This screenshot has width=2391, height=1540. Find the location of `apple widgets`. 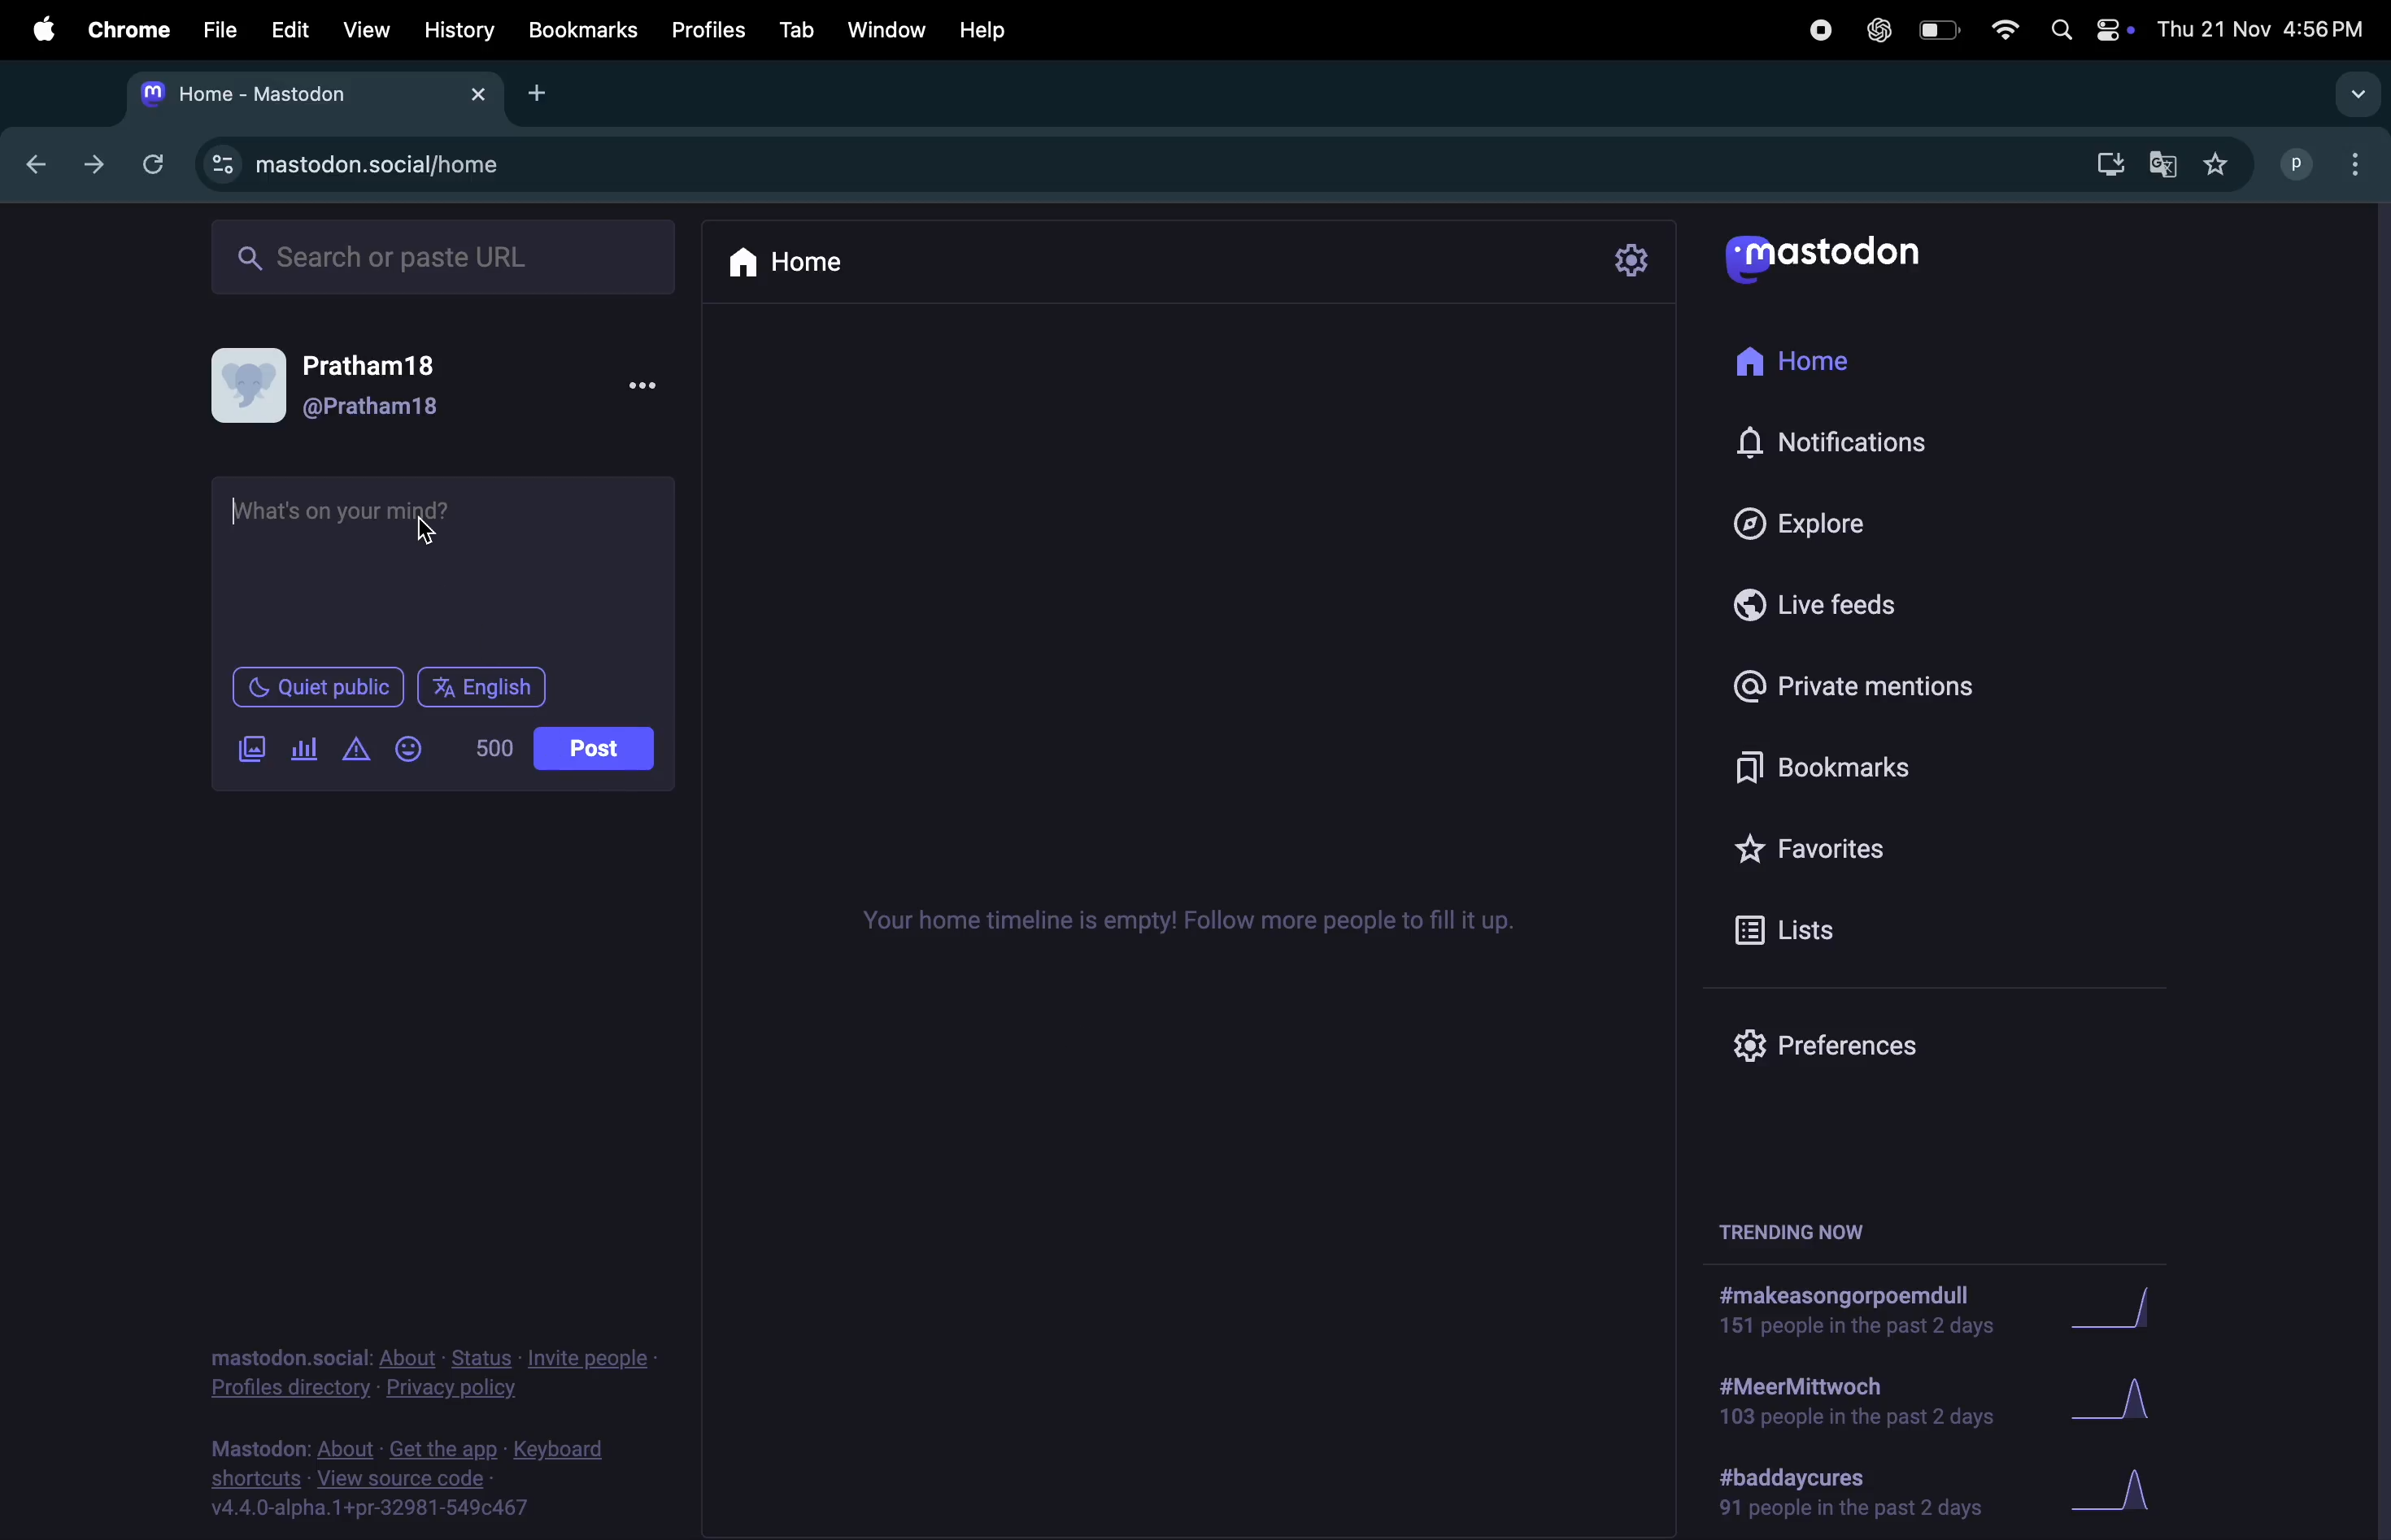

apple widgets is located at coordinates (2114, 29).